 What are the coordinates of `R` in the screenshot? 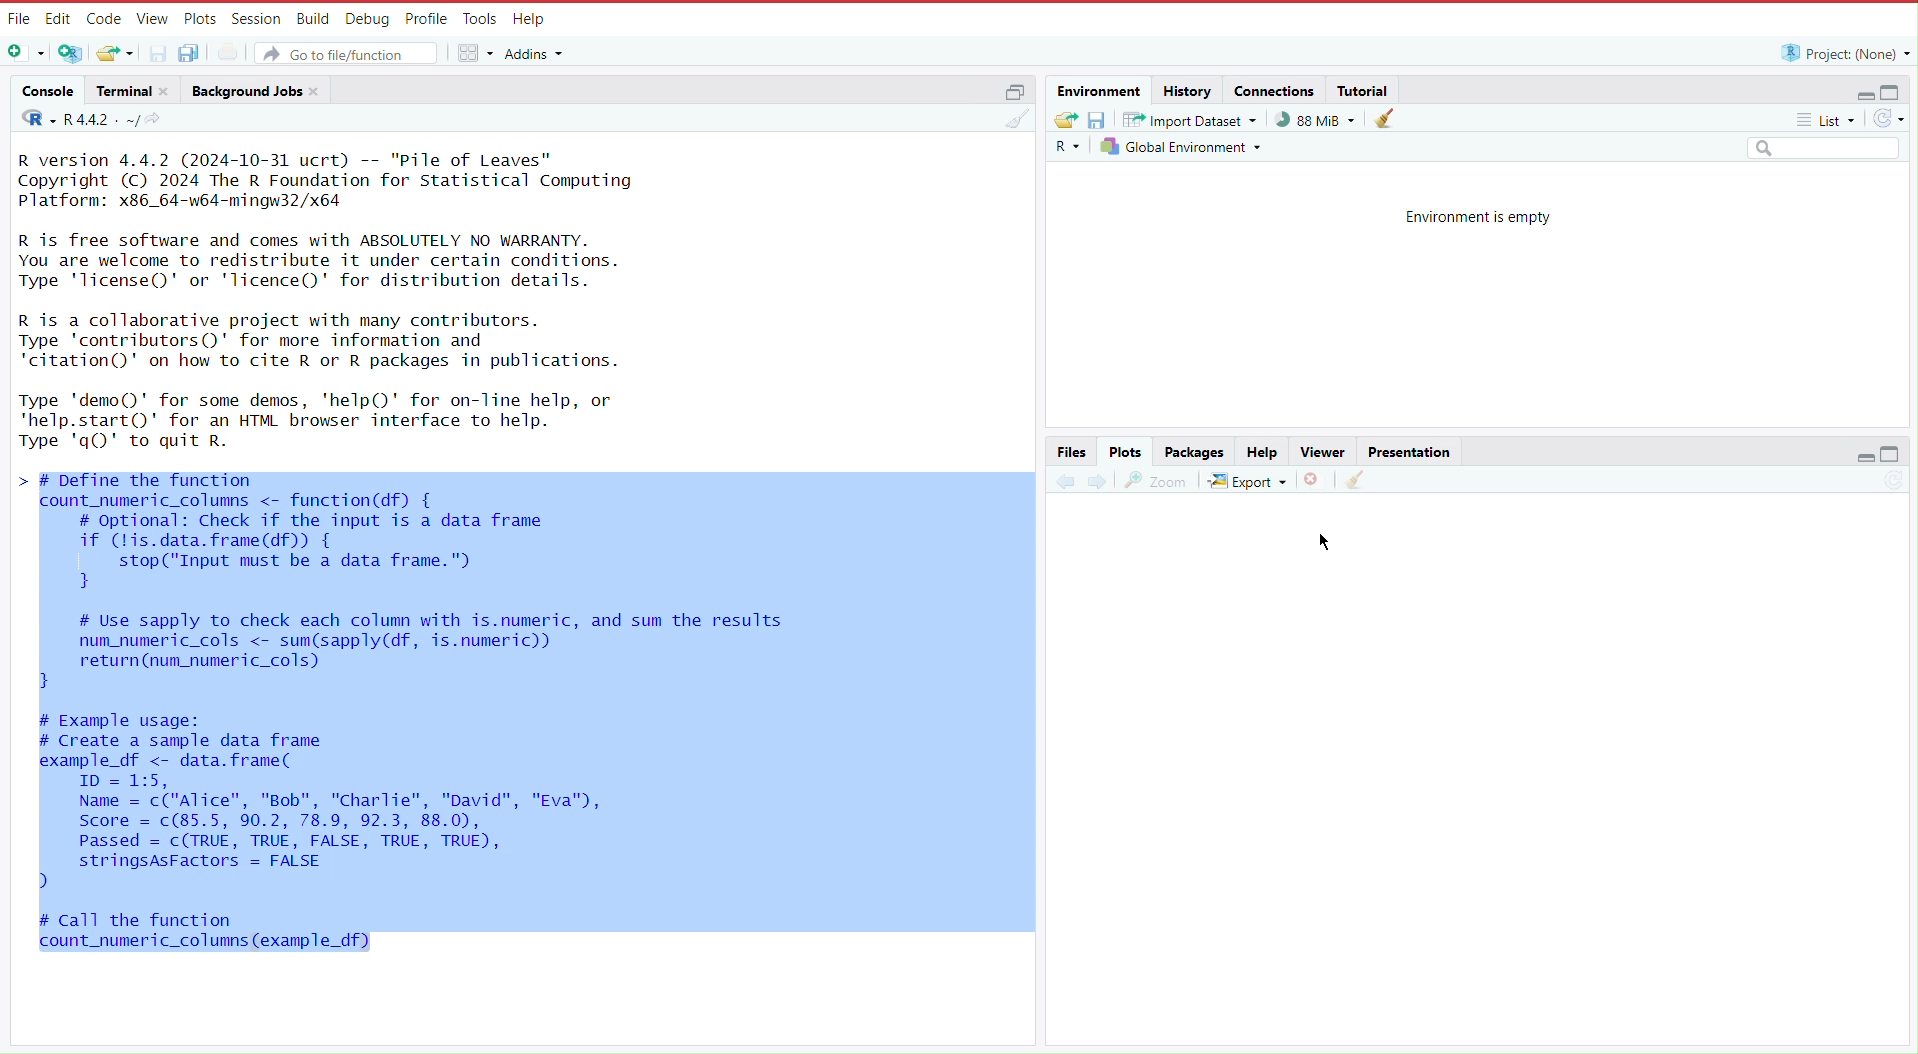 It's located at (33, 121).